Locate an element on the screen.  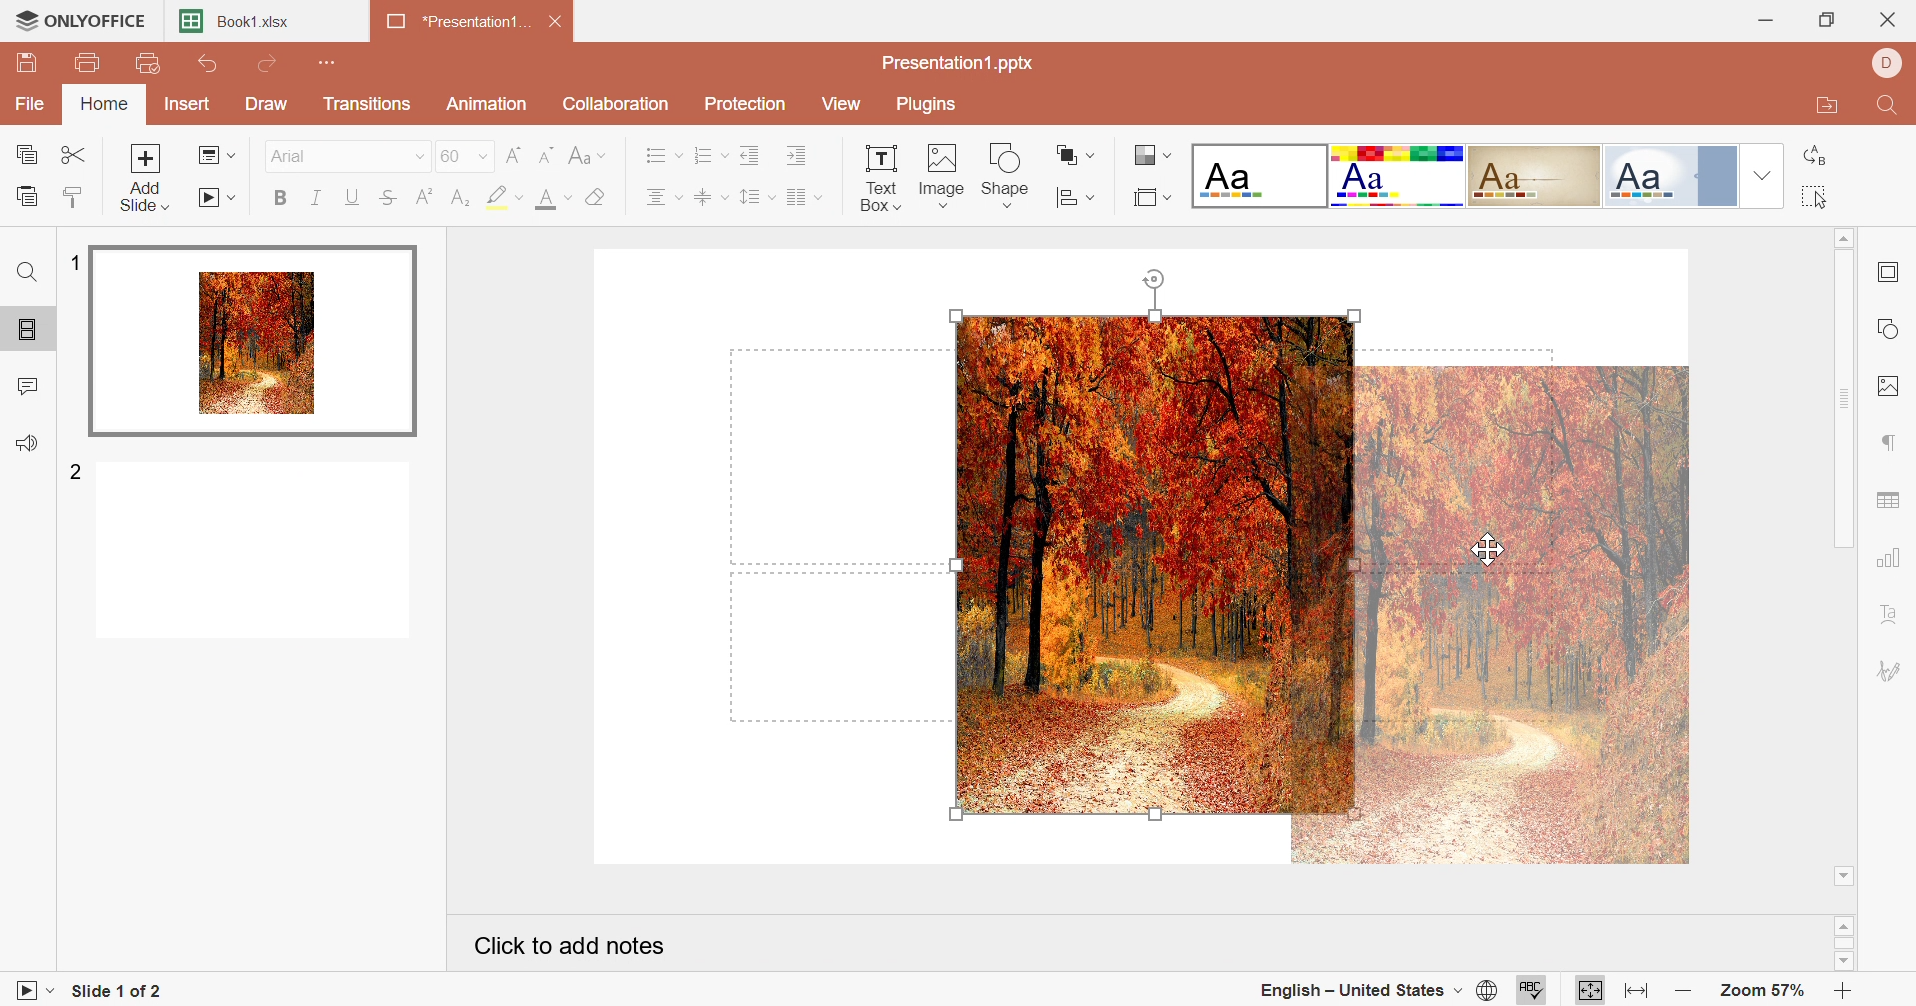
Signature settings is located at coordinates (1892, 672).